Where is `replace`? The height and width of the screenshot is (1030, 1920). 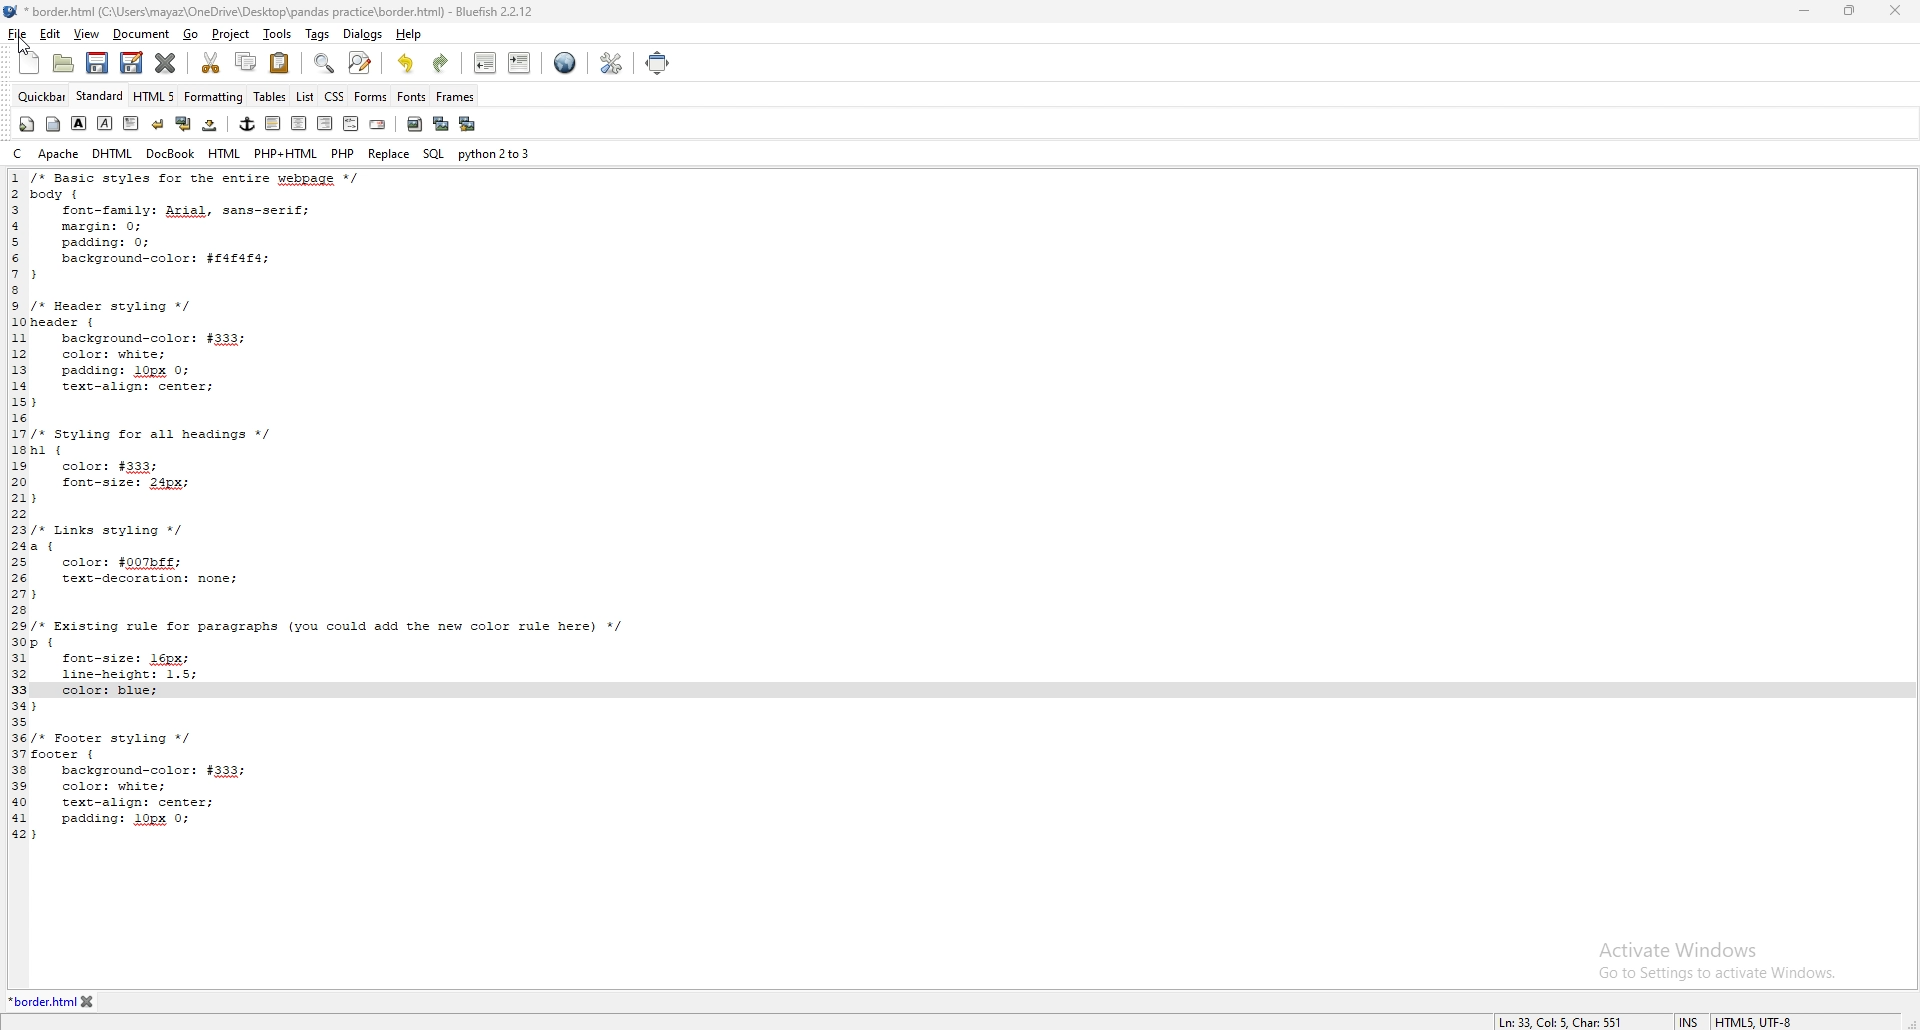
replace is located at coordinates (390, 154).